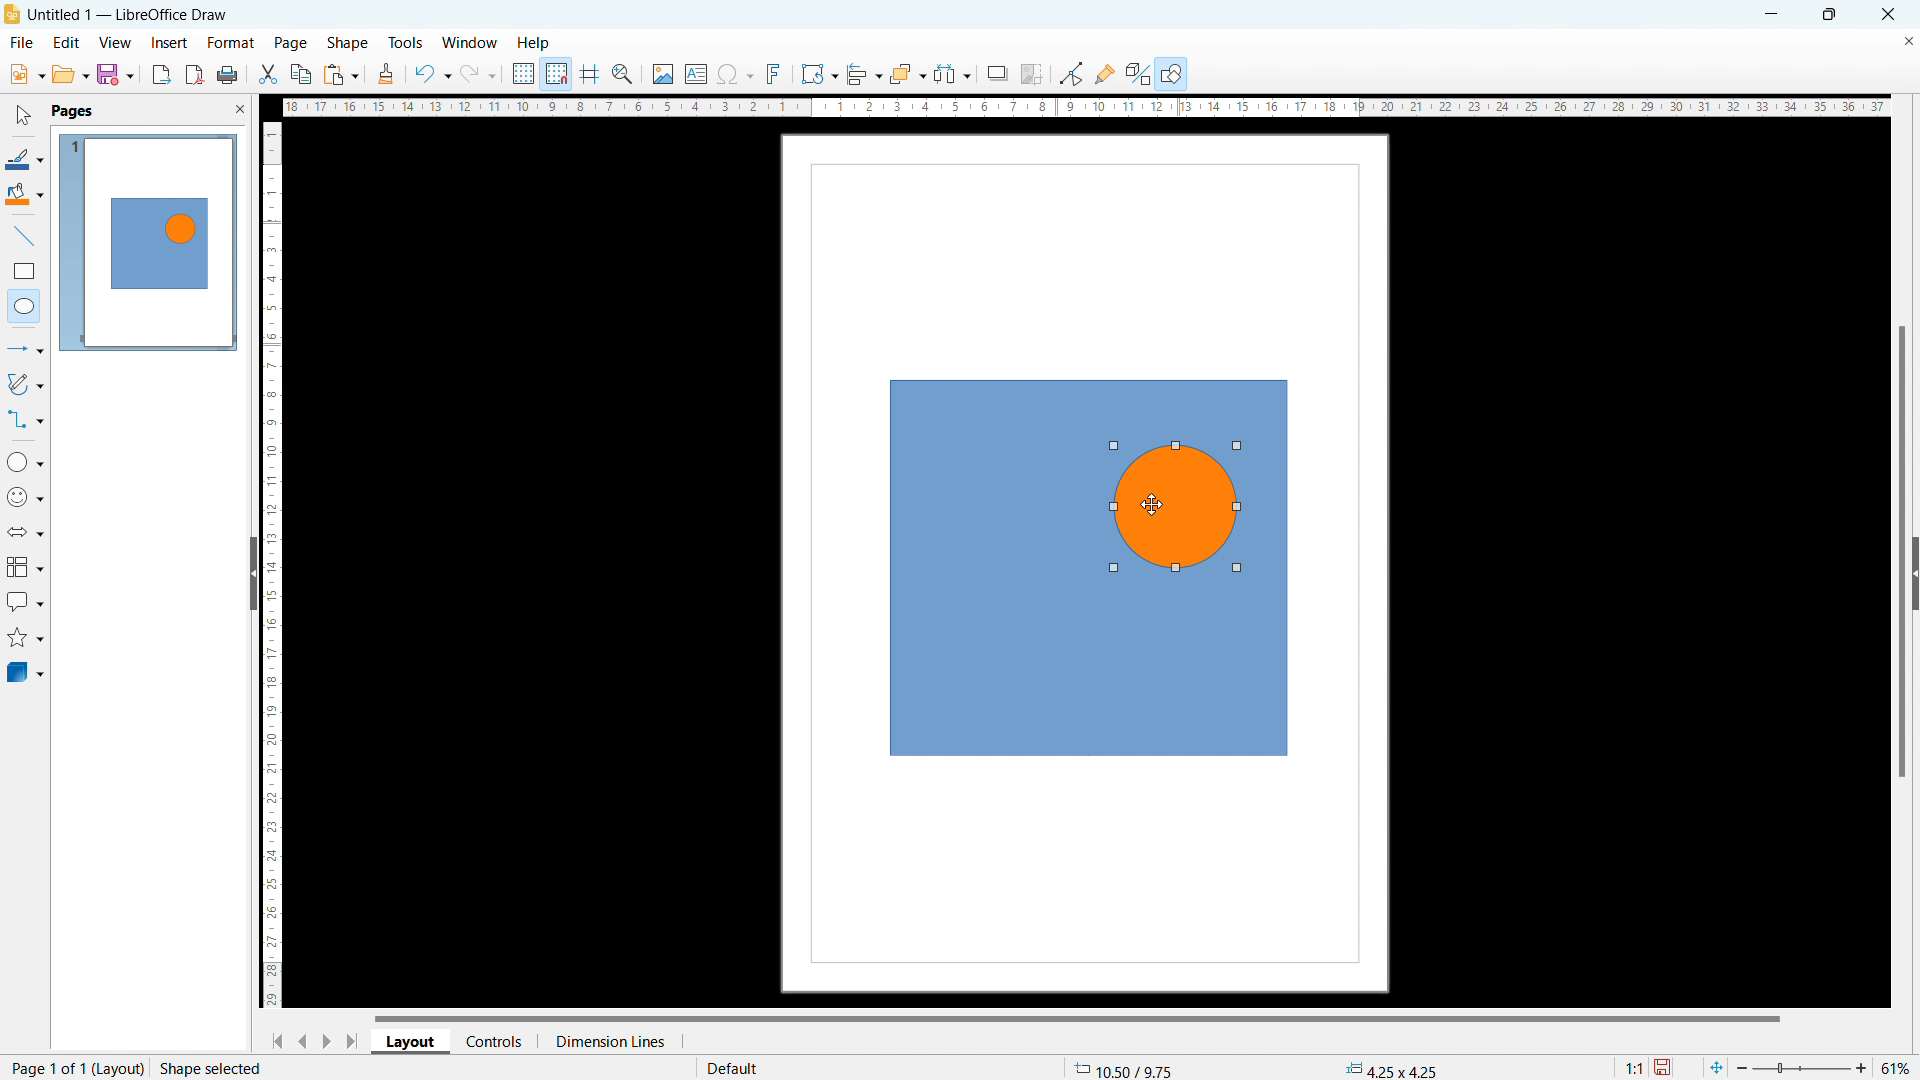 This screenshot has height=1080, width=1920. What do you see at coordinates (20, 44) in the screenshot?
I see `file` at bounding box center [20, 44].